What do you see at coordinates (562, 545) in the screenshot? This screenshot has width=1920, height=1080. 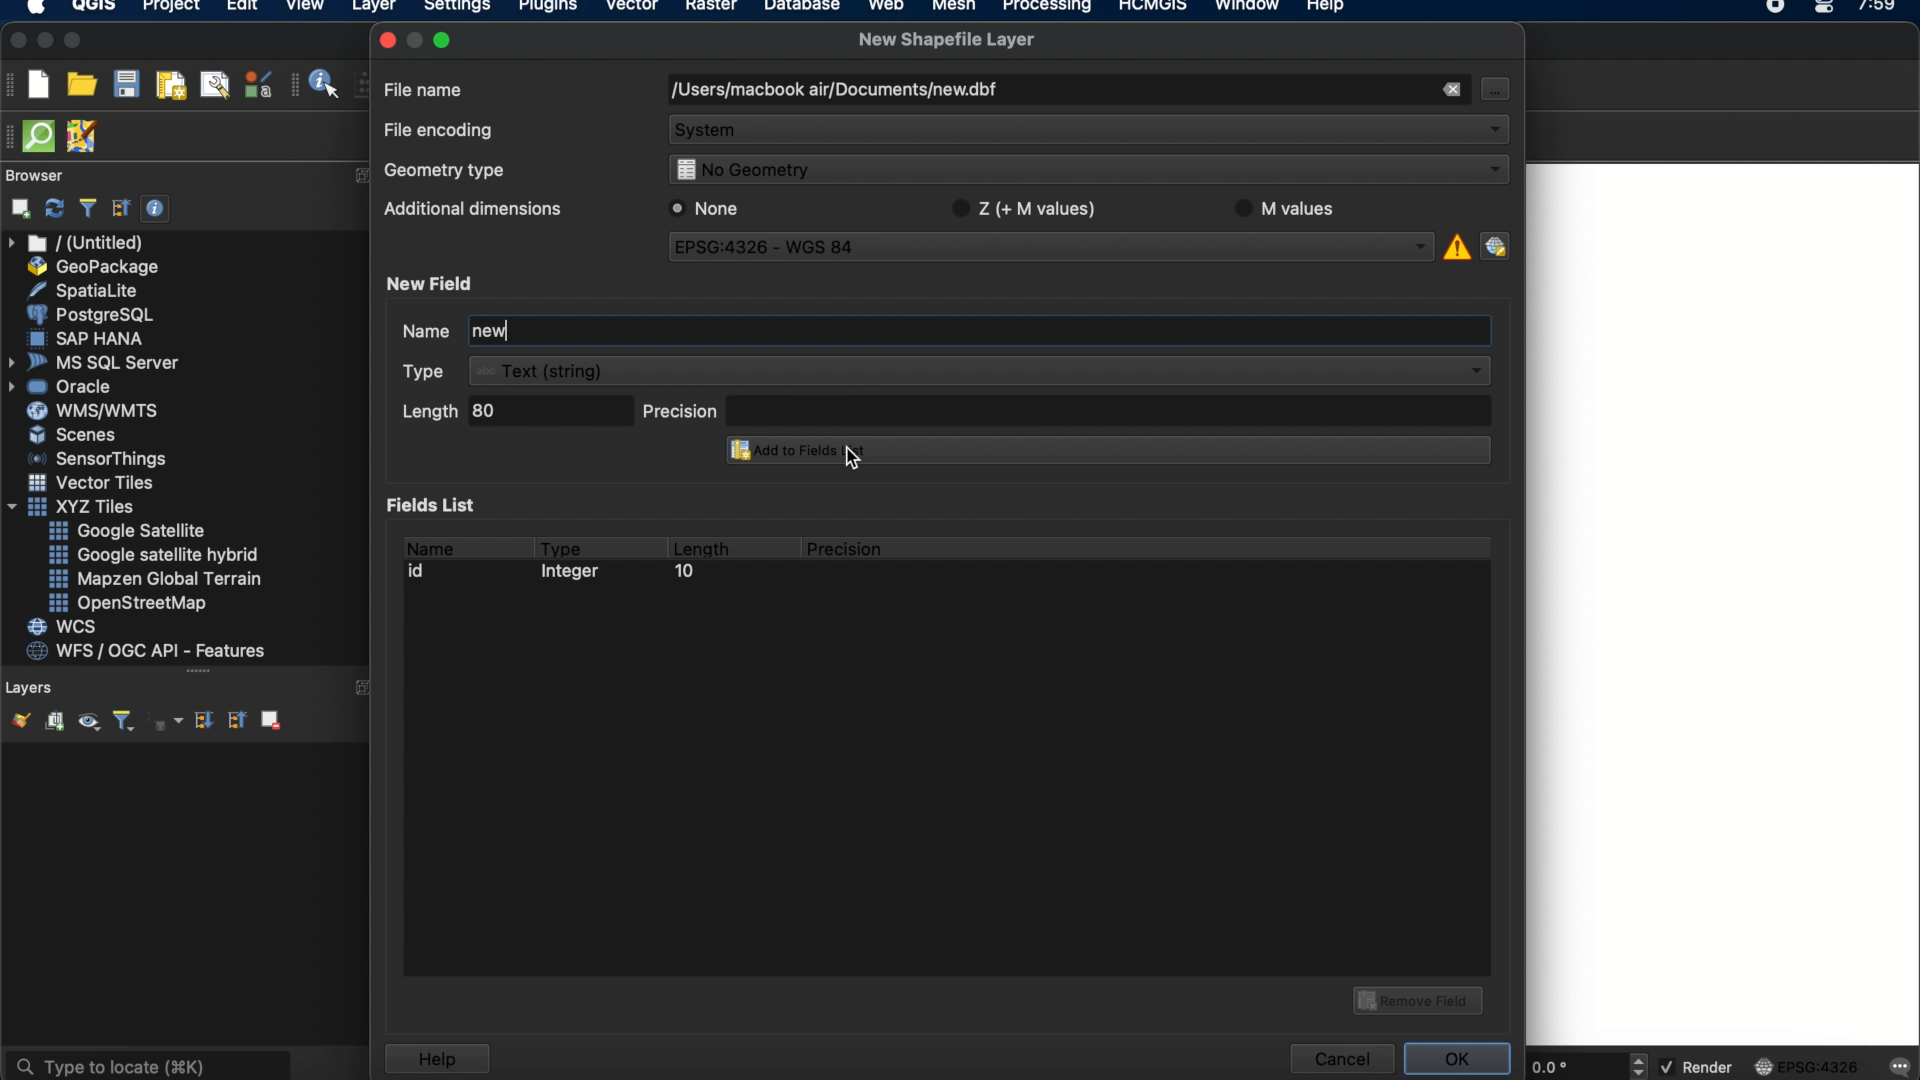 I see `type` at bounding box center [562, 545].